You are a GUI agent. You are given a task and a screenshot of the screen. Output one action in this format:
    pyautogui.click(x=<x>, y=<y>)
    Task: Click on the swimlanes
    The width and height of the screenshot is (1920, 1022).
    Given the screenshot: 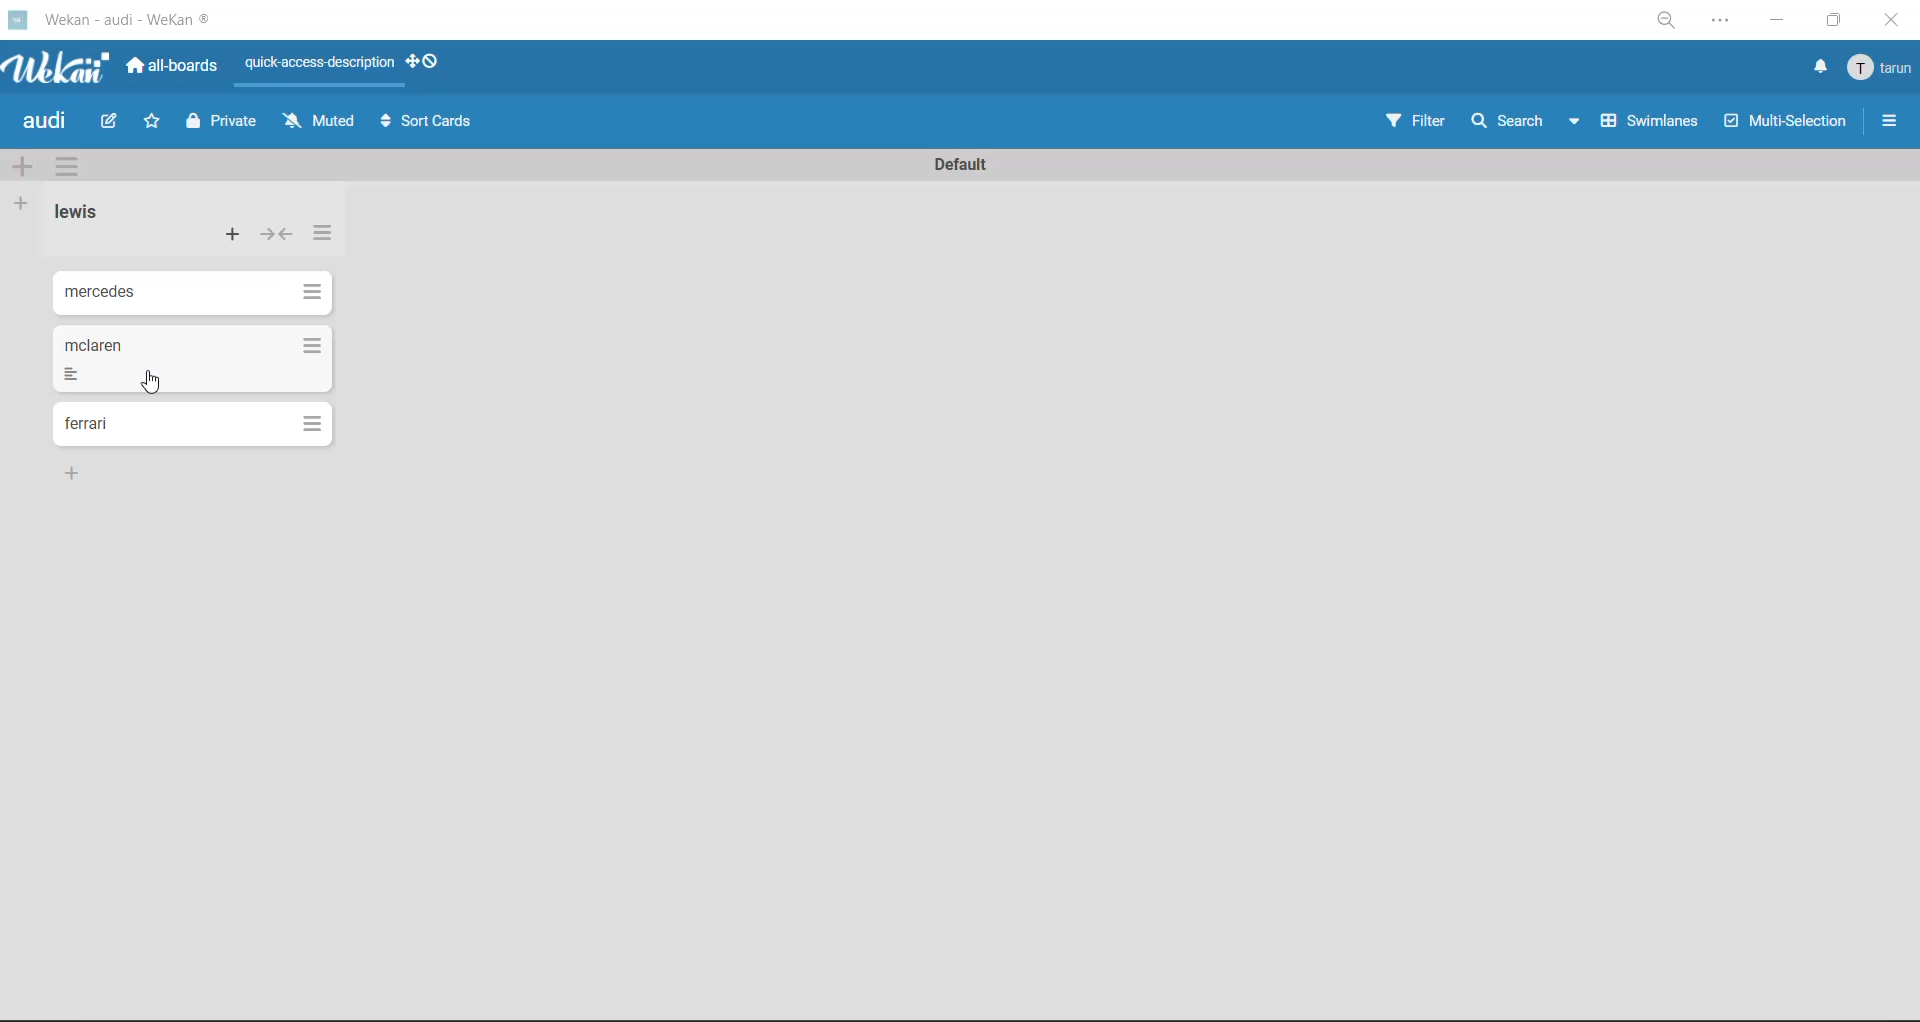 What is the action you would take?
    pyautogui.click(x=1643, y=126)
    